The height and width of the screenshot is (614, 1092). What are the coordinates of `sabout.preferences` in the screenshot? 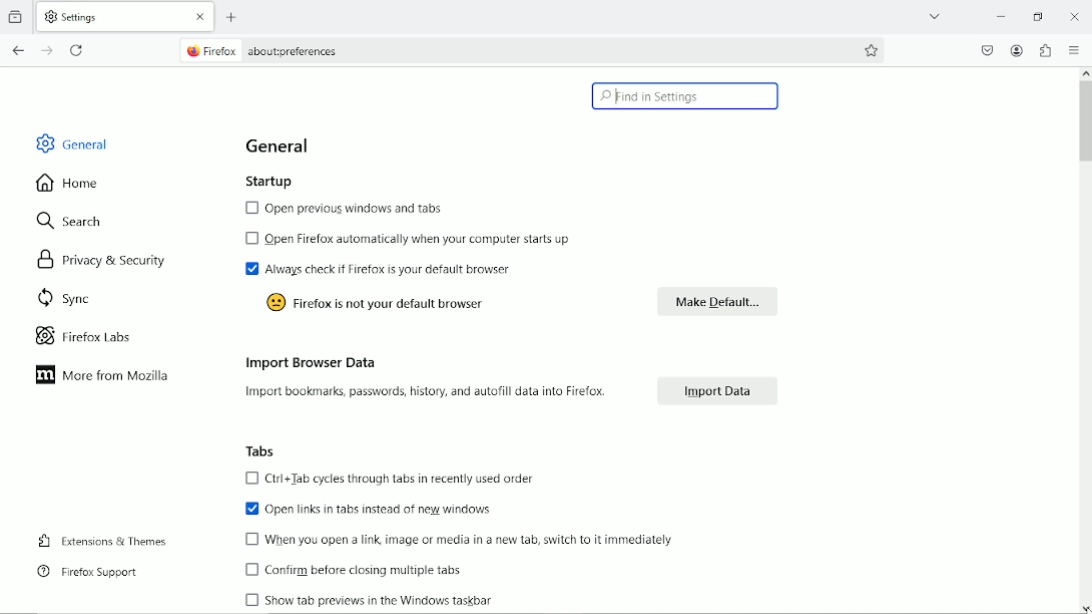 It's located at (262, 49).